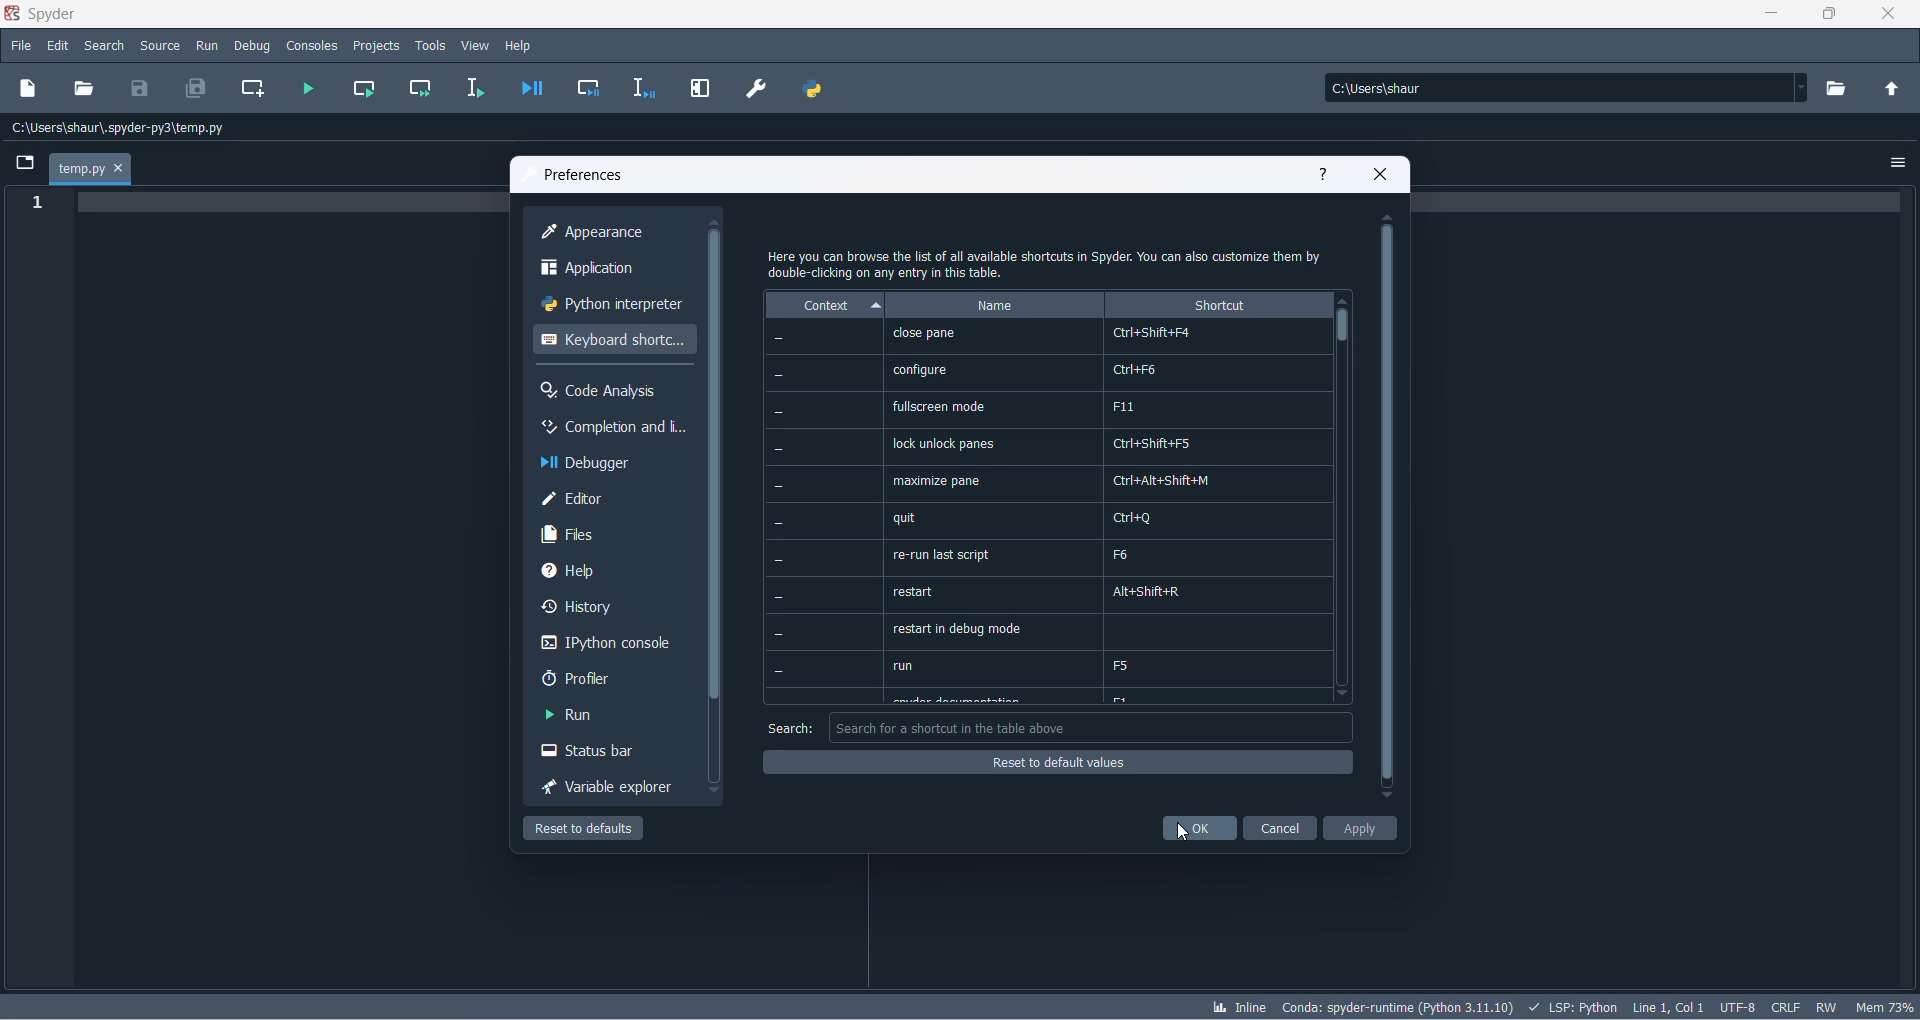 This screenshot has height=1020, width=1920. I want to click on consoles, so click(313, 44).